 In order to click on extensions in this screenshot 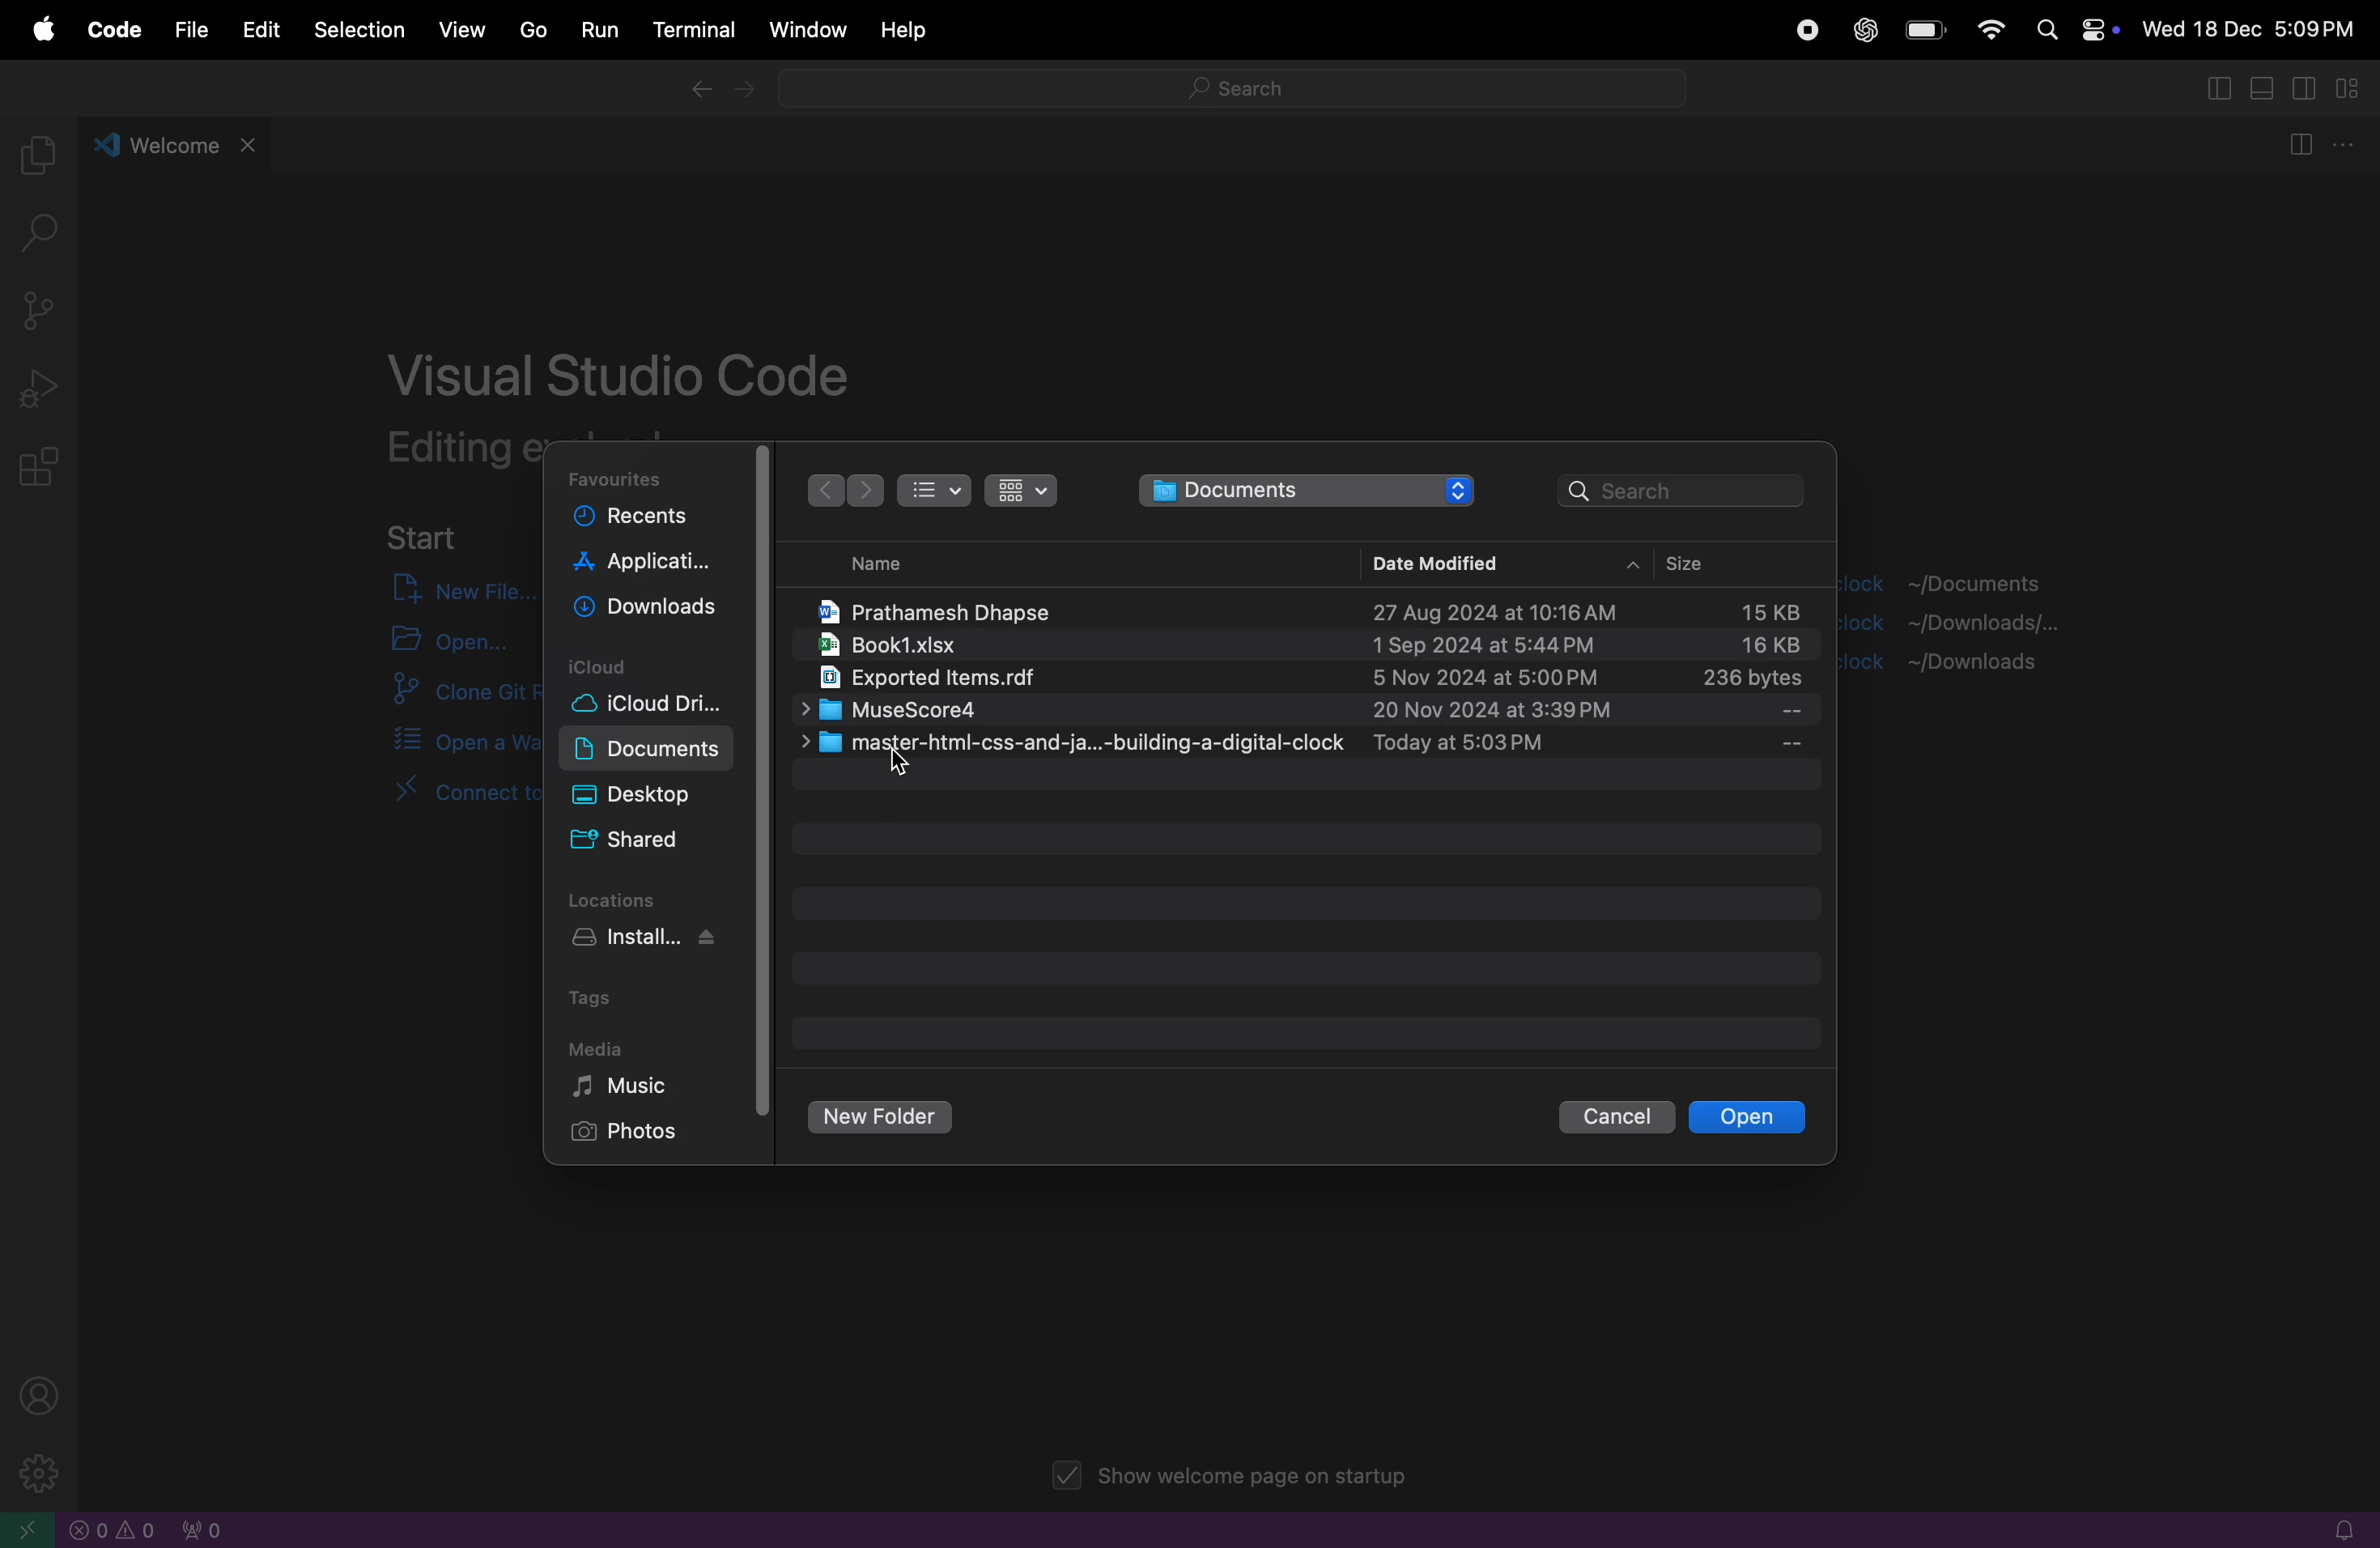, I will do `click(44, 469)`.